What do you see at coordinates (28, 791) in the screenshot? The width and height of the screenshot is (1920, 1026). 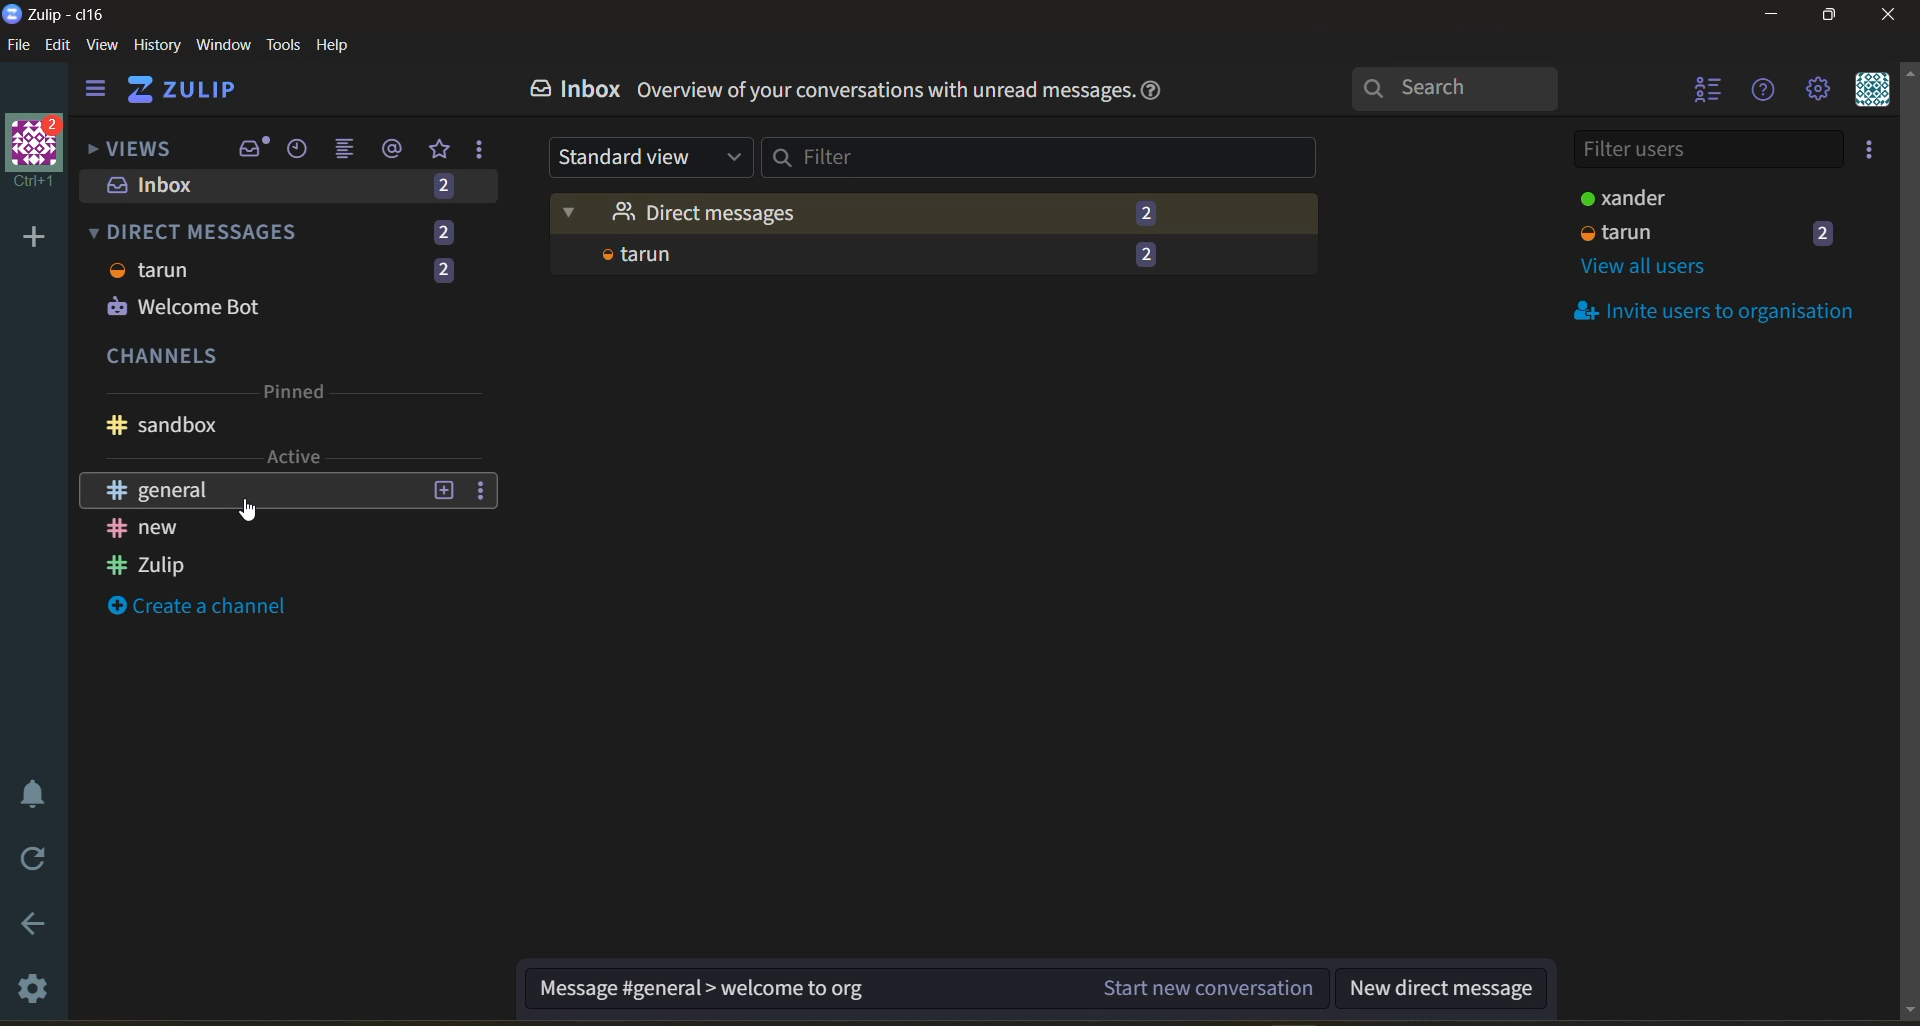 I see `enable do not disturb` at bounding box center [28, 791].